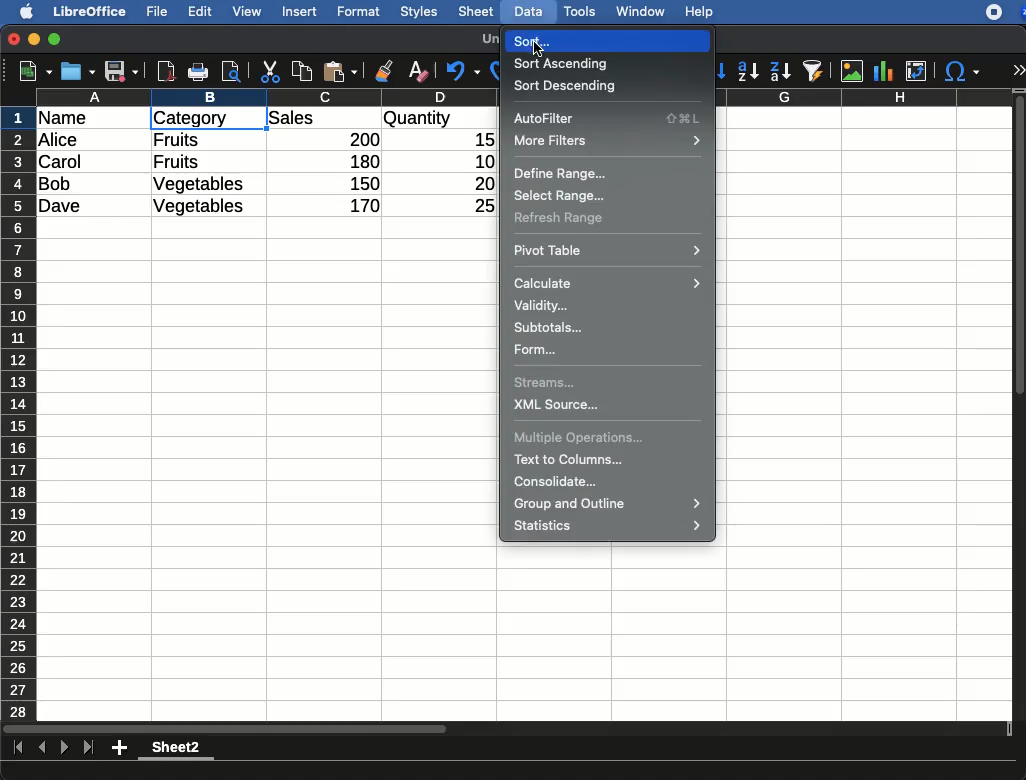 The width and height of the screenshot is (1026, 780). I want to click on cursor, so click(538, 44).